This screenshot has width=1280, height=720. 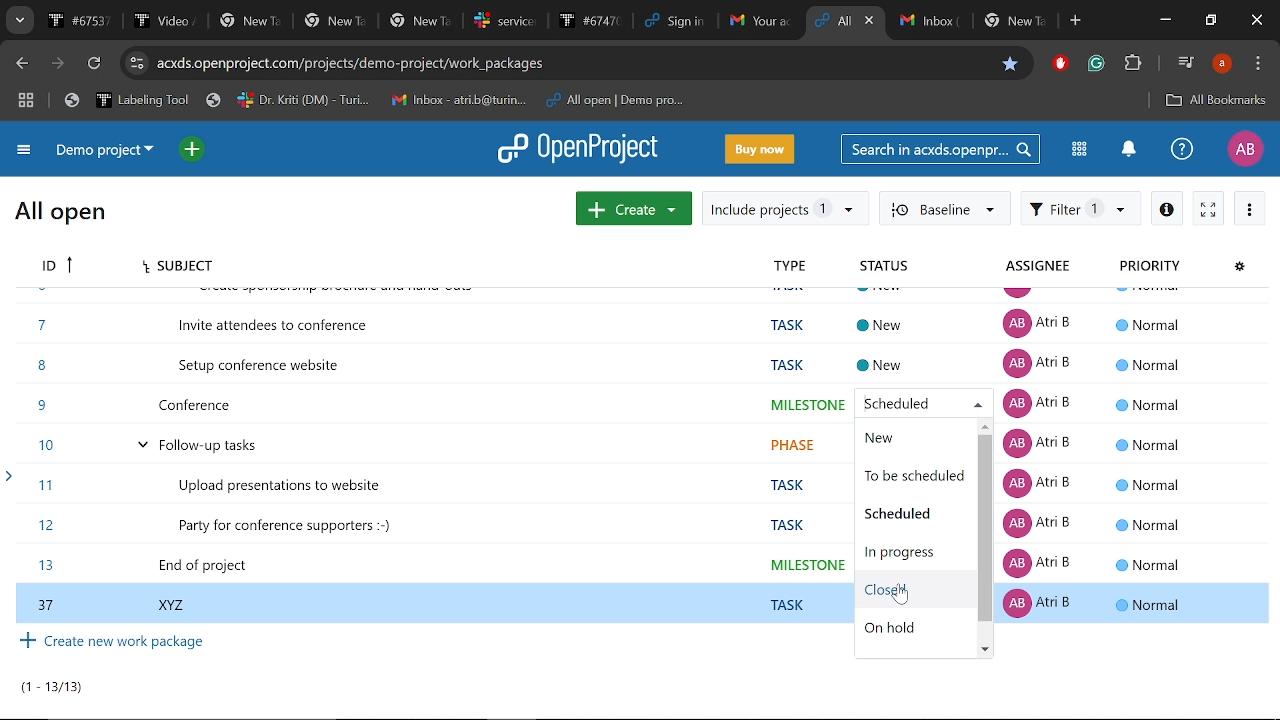 I want to click on , so click(x=758, y=149).